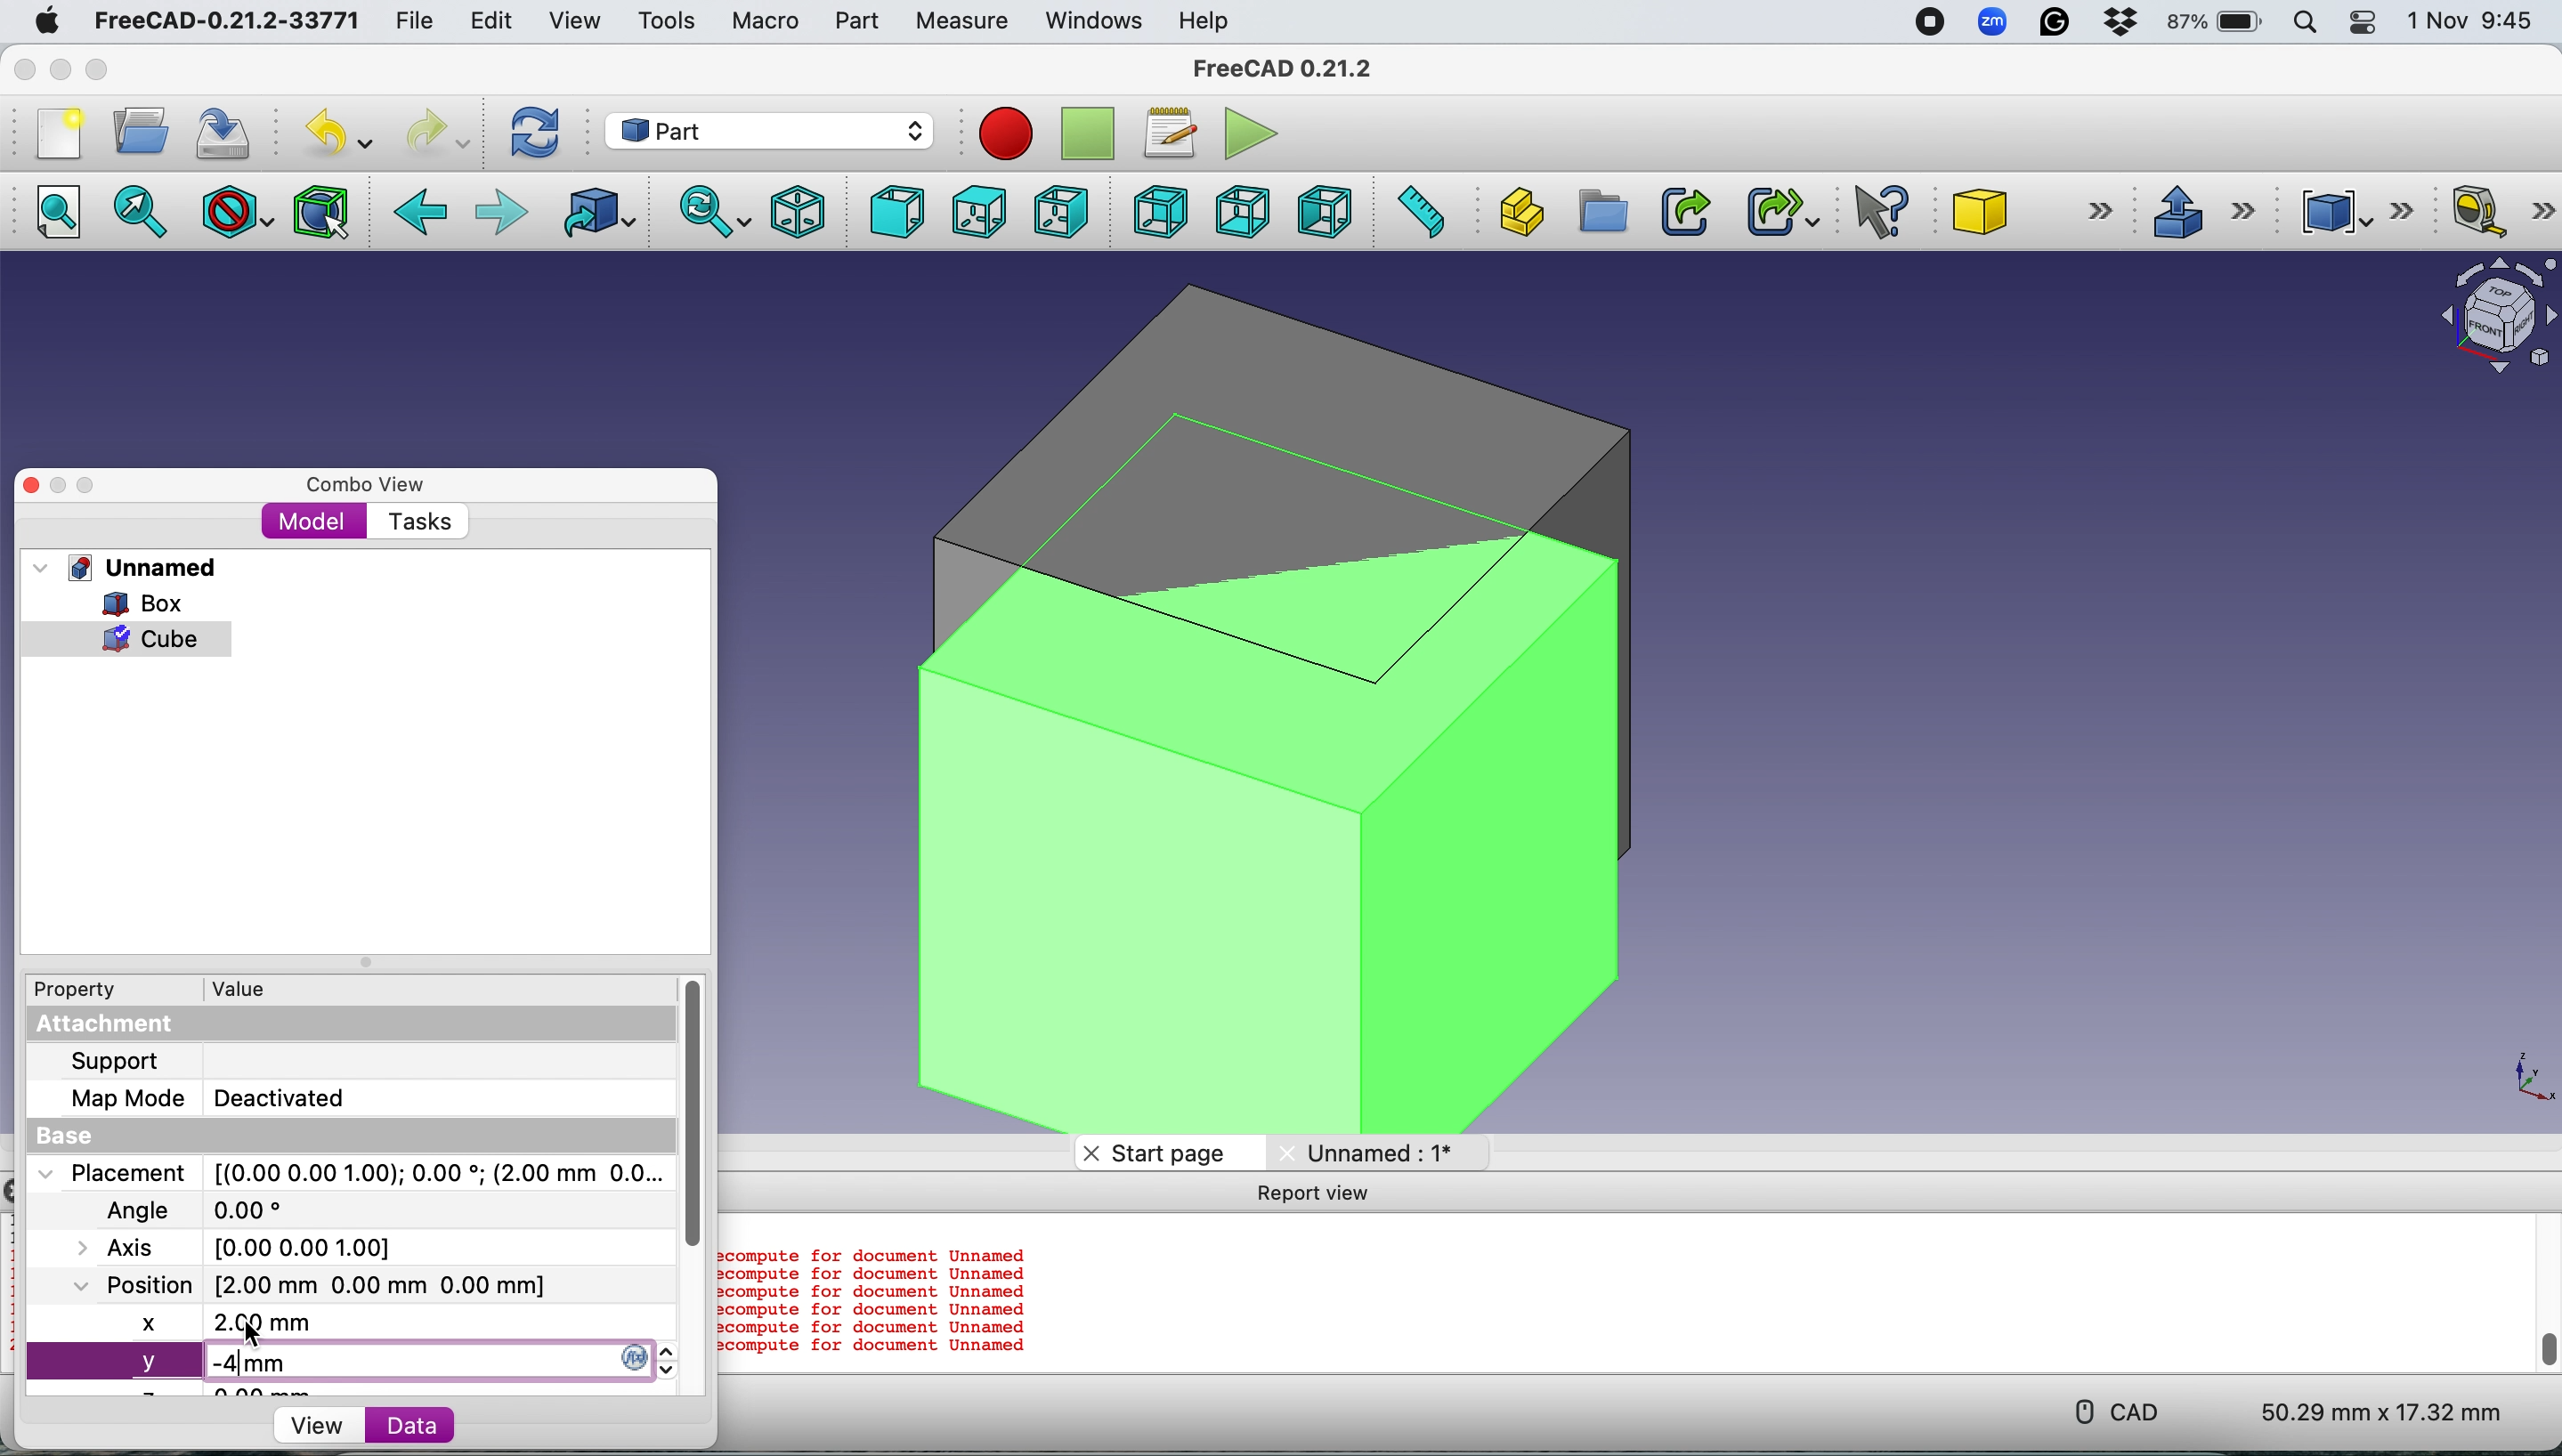 The width and height of the screenshot is (2562, 1456). Describe the element at coordinates (31, 486) in the screenshot. I see `Close` at that location.